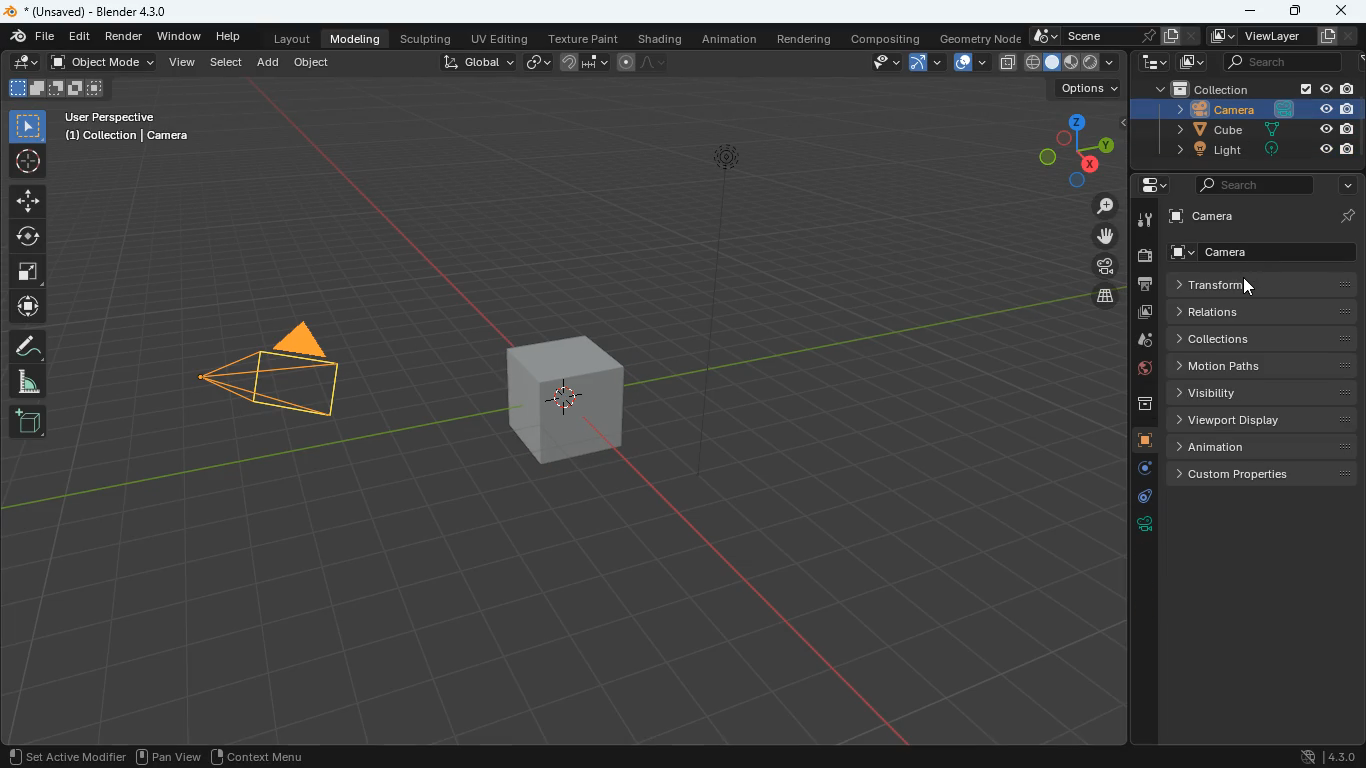 This screenshot has height=768, width=1366. What do you see at coordinates (1256, 186) in the screenshot?
I see `search` at bounding box center [1256, 186].